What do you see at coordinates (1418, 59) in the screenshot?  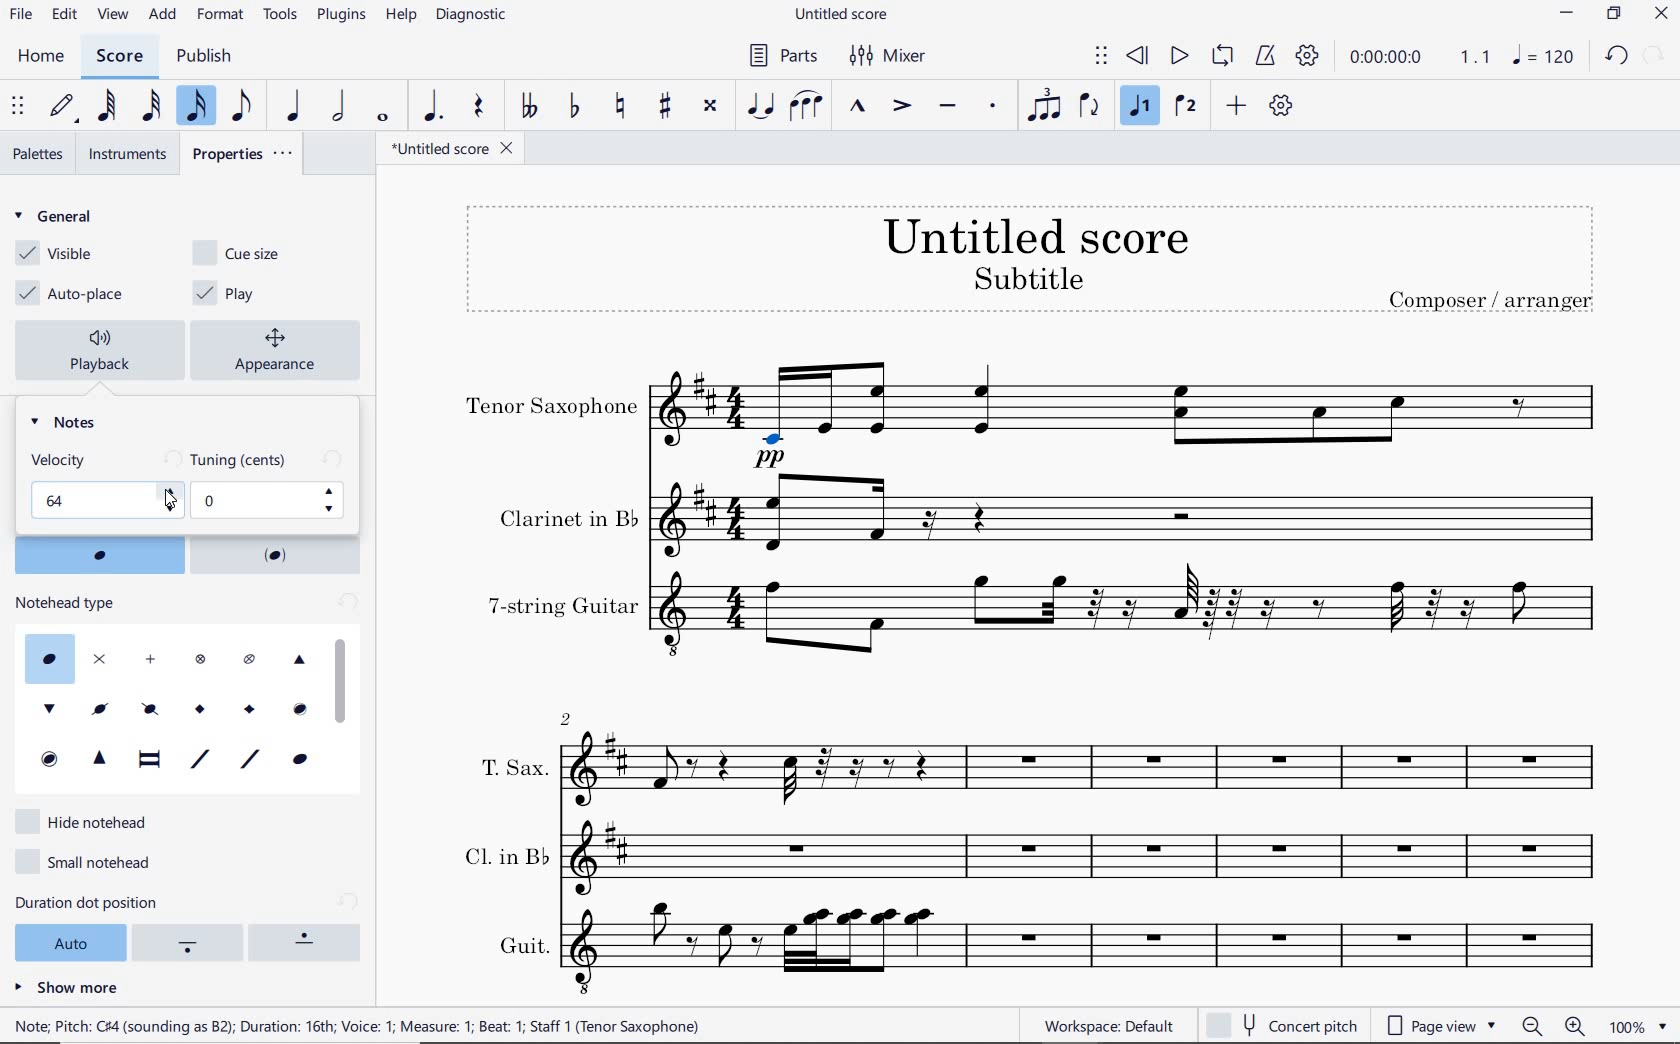 I see `PLAY TIME` at bounding box center [1418, 59].